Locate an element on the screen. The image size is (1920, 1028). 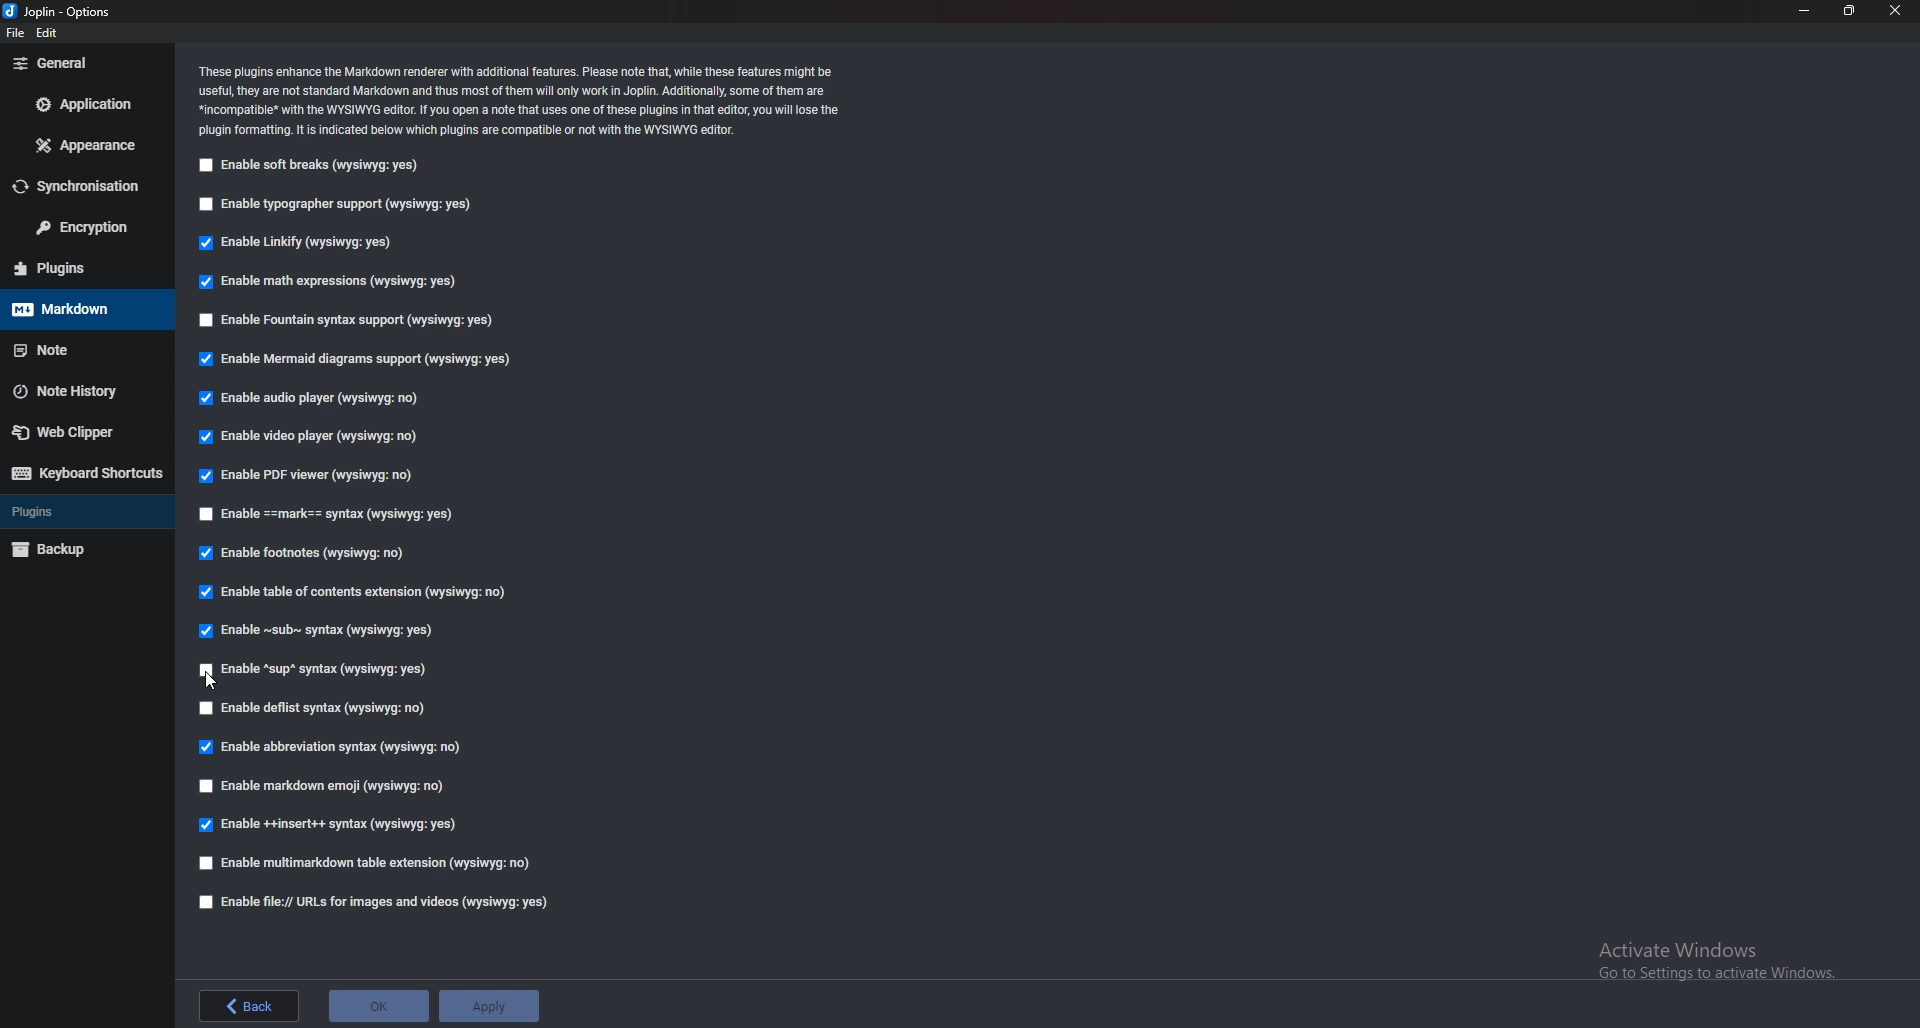
Application is located at coordinates (92, 104).